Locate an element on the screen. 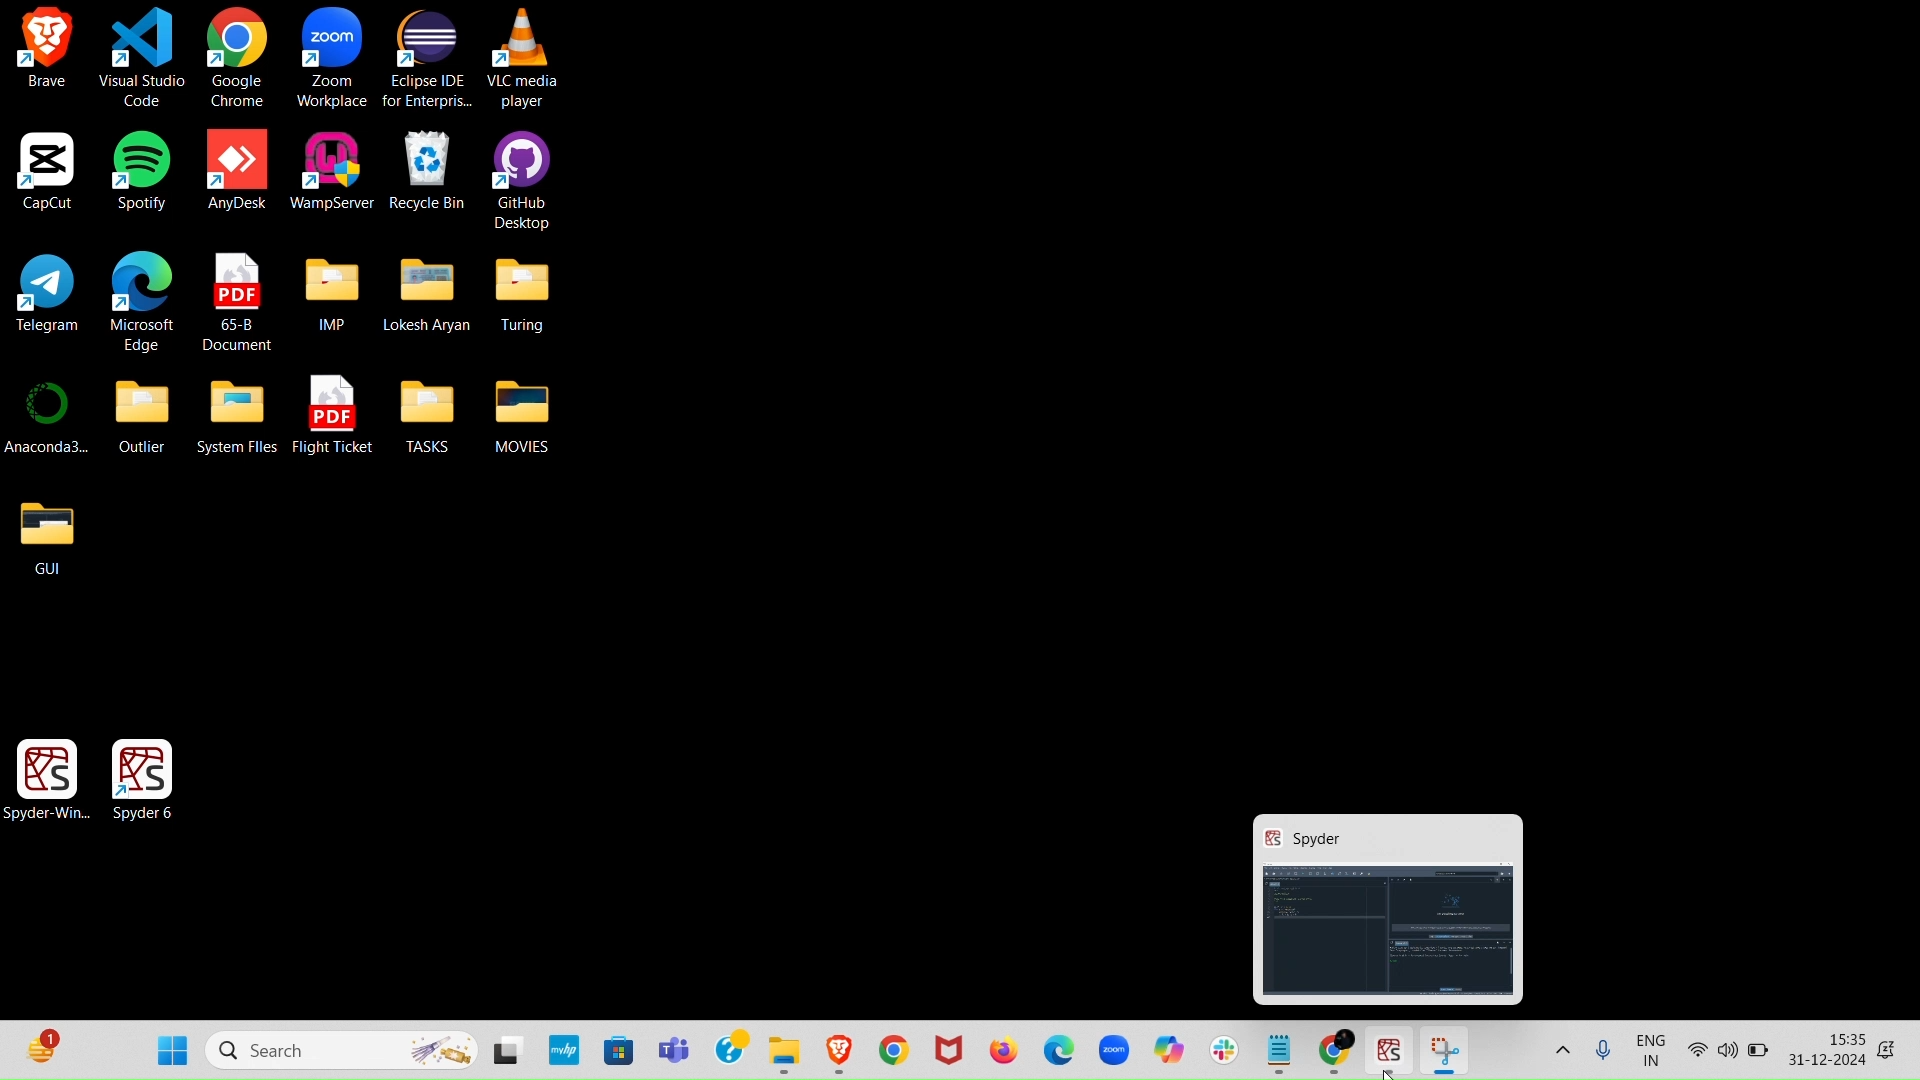  GitHub desktop is located at coordinates (521, 178).